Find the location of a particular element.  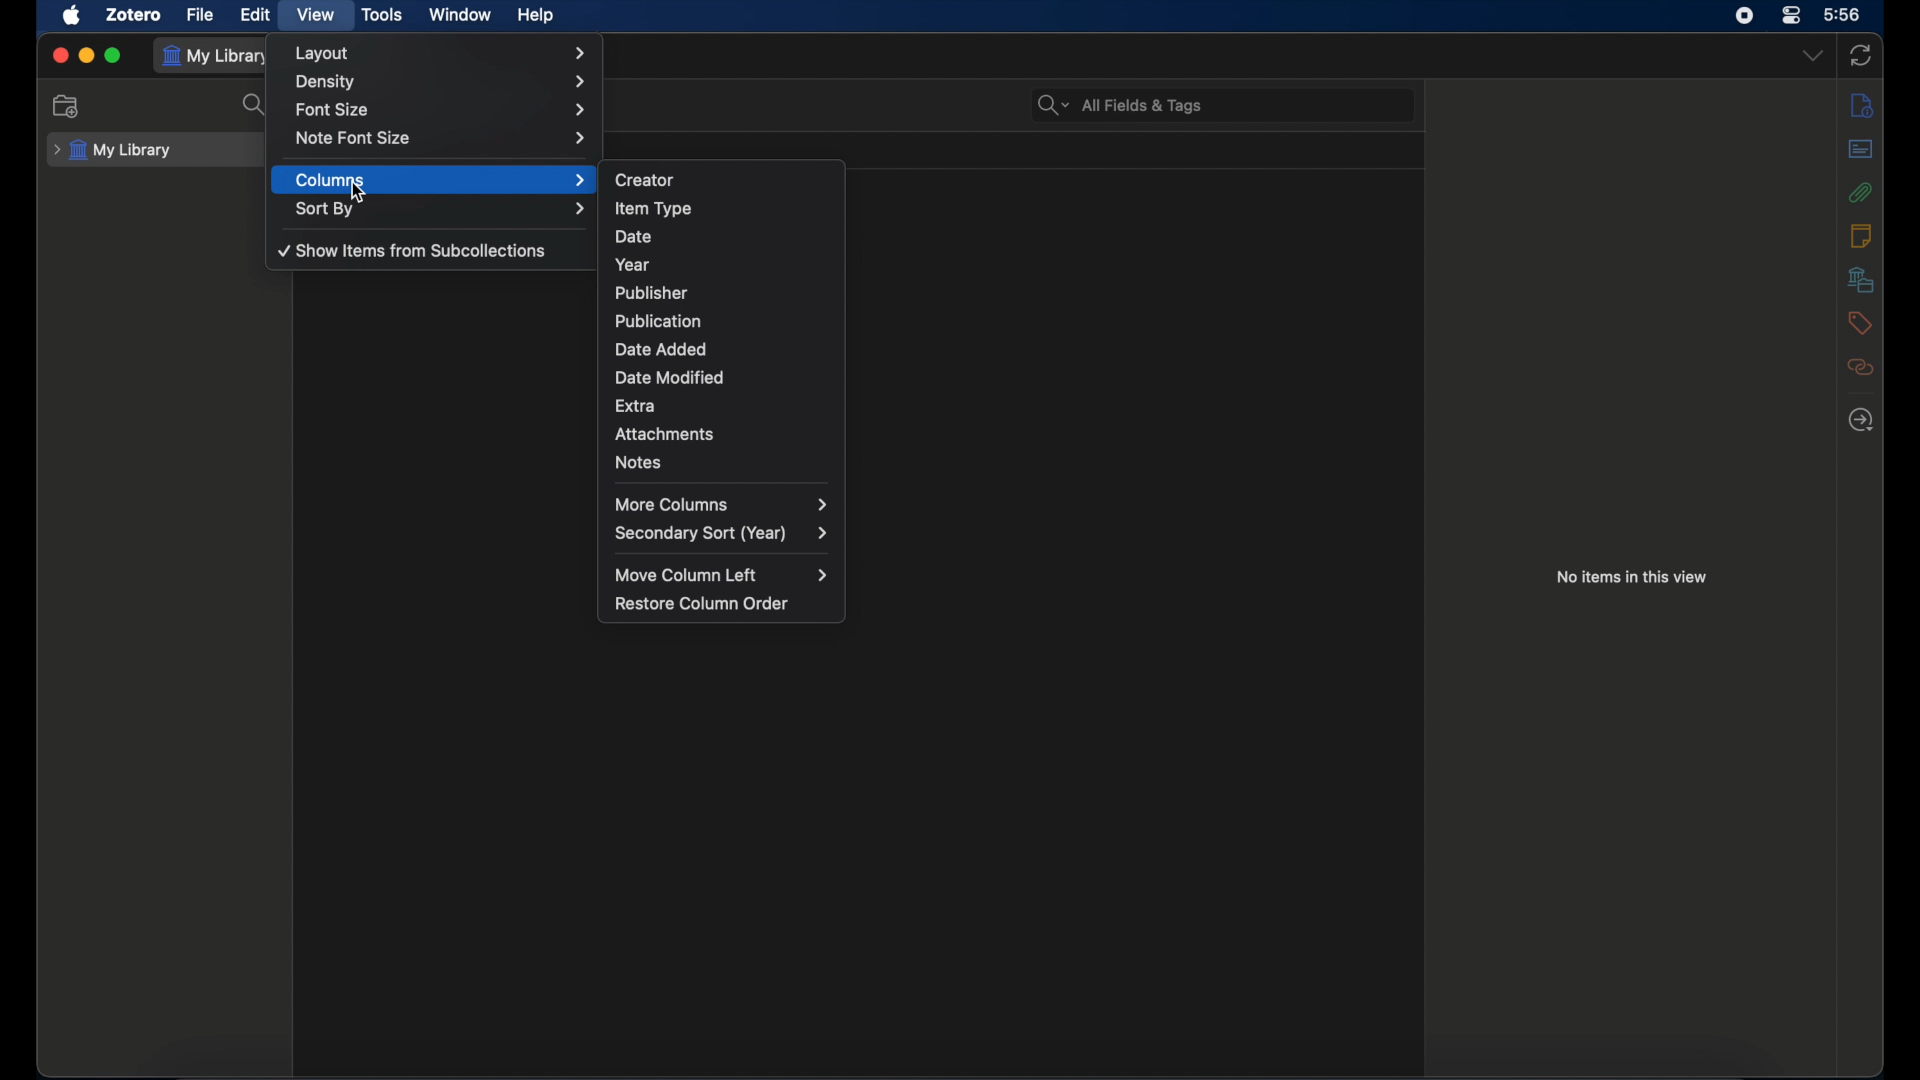

view is located at coordinates (314, 14).